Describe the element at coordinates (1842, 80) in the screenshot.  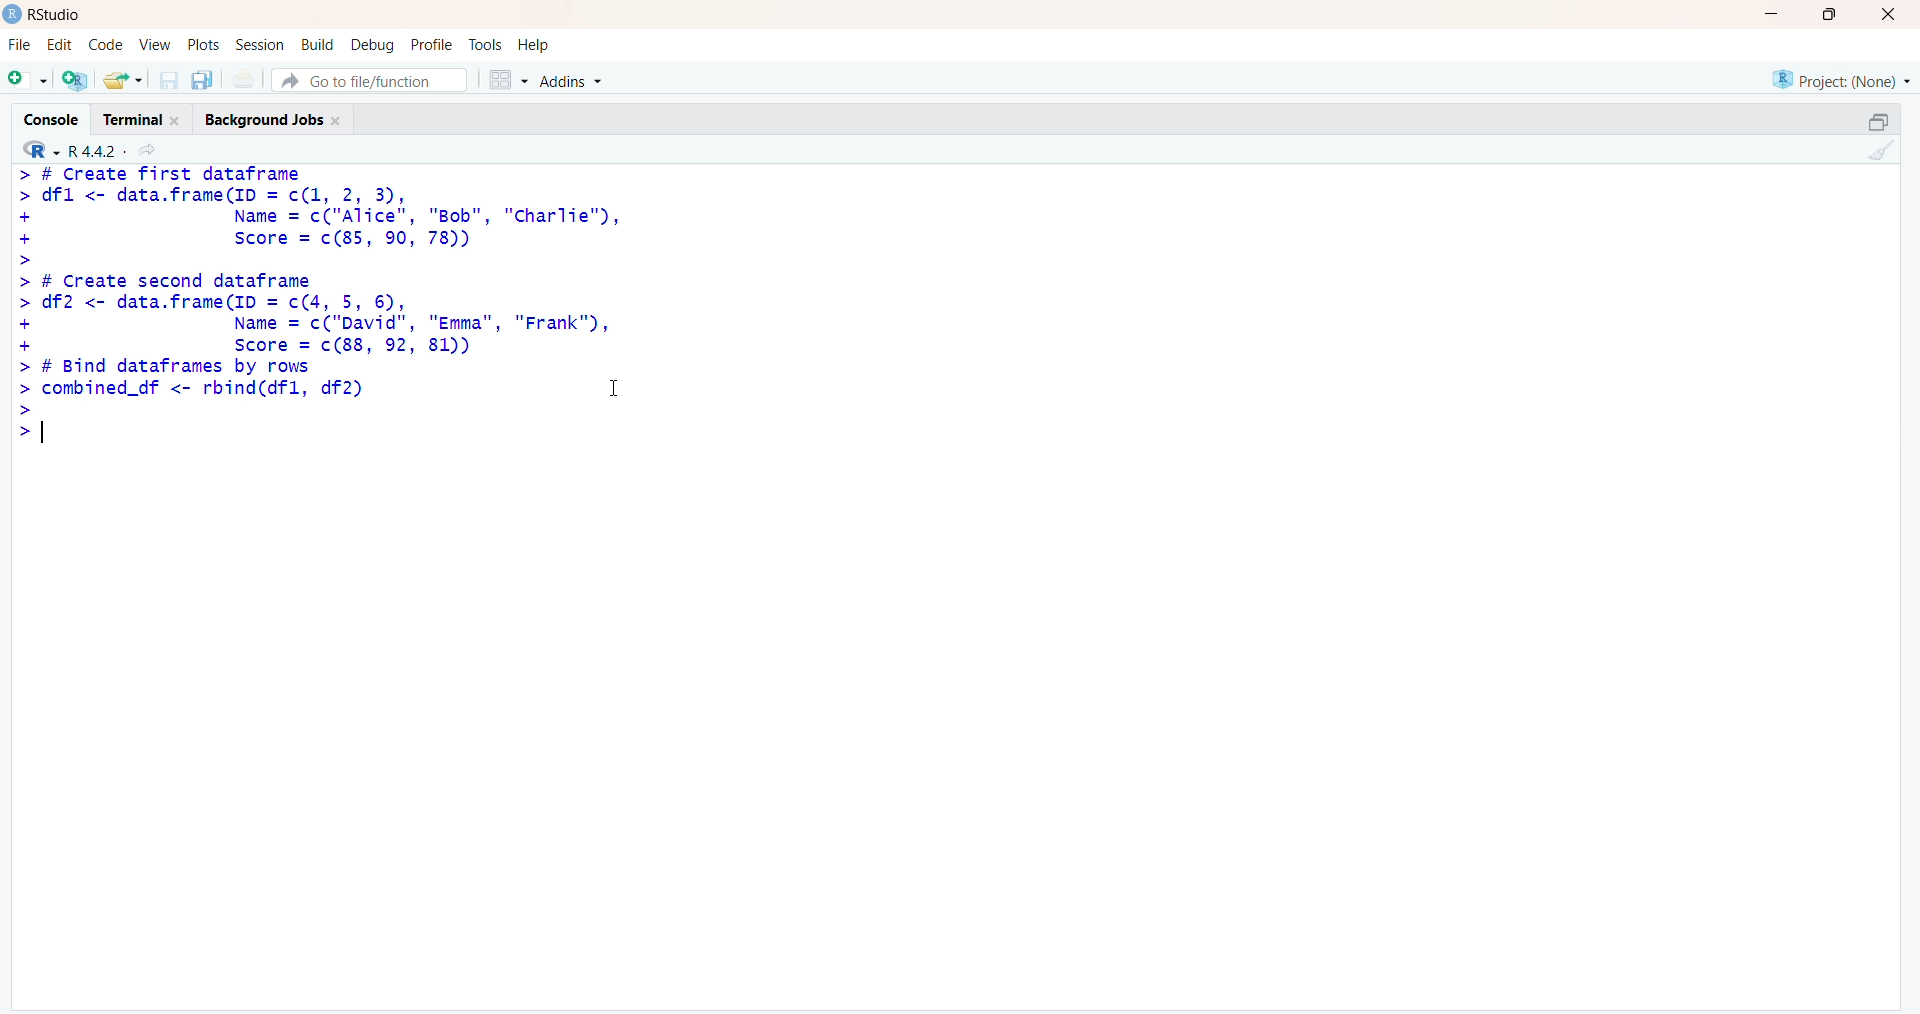
I see `Project: (None)` at that location.